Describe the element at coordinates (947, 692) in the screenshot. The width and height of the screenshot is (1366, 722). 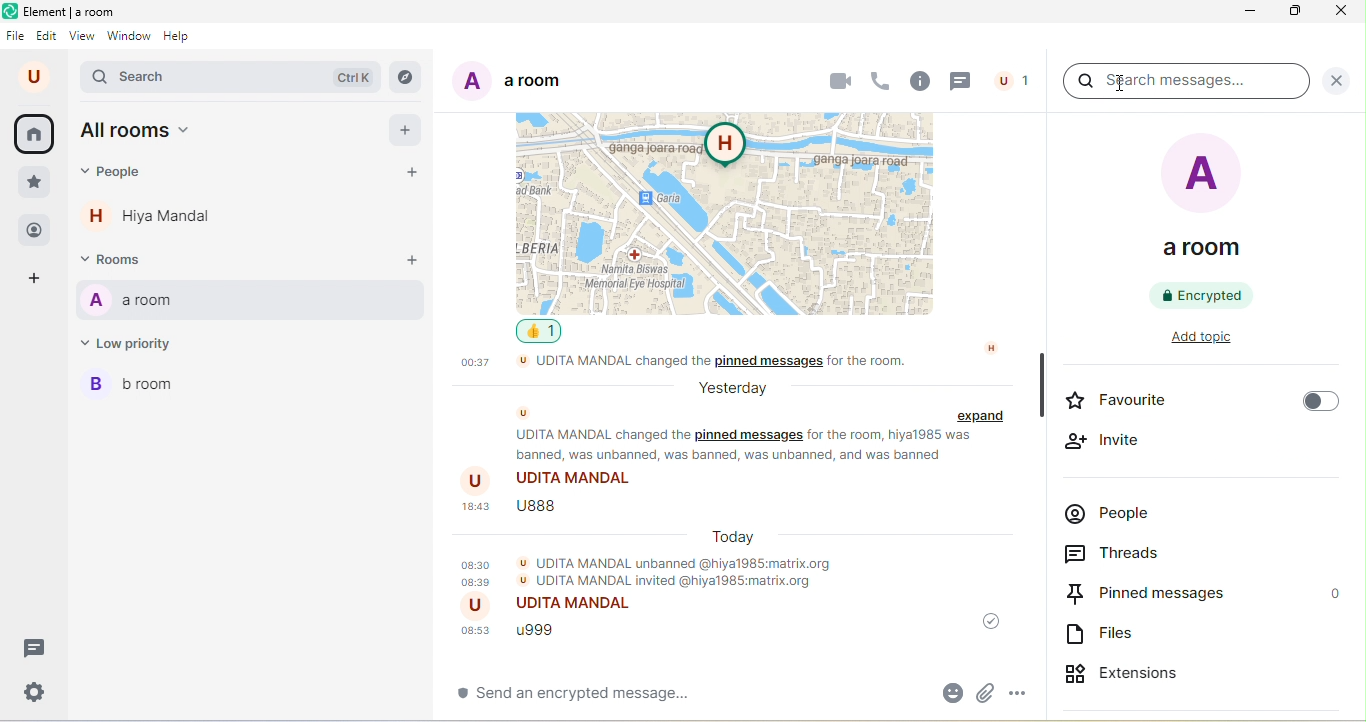
I see `emoji` at that location.